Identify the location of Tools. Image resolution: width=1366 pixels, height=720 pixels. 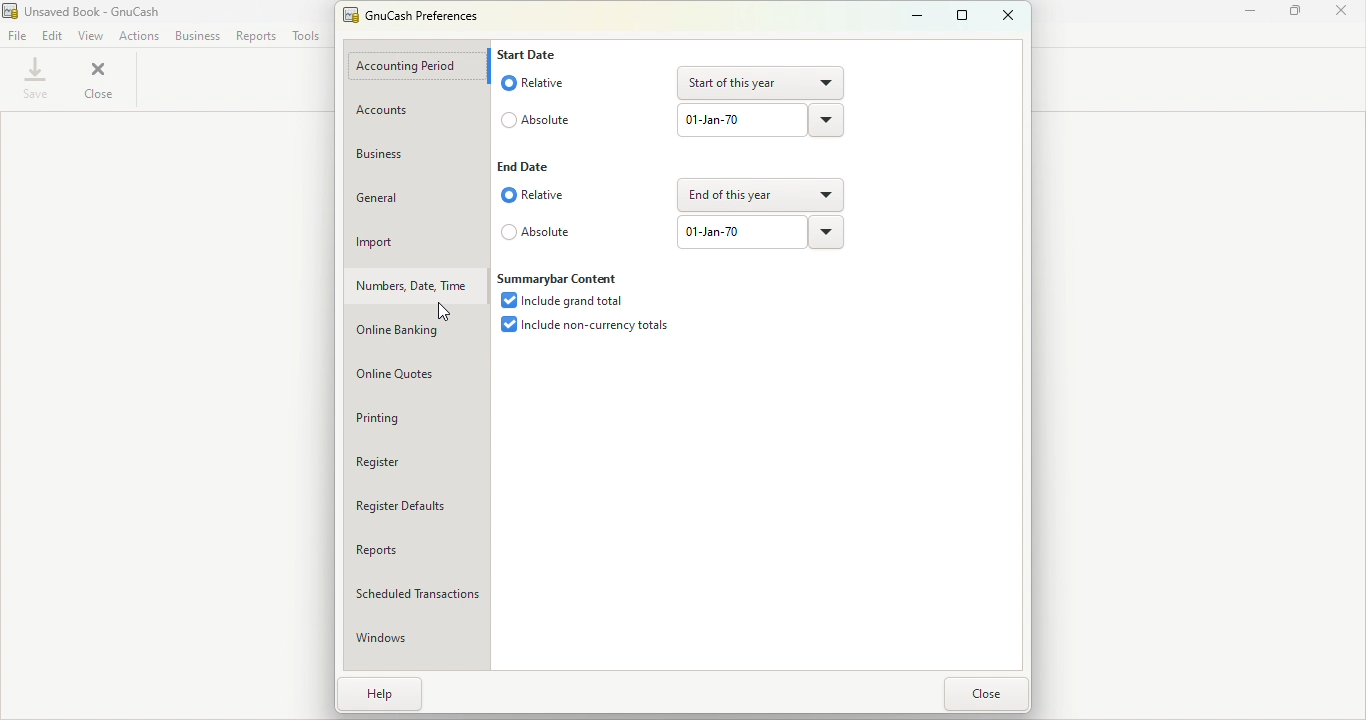
(306, 38).